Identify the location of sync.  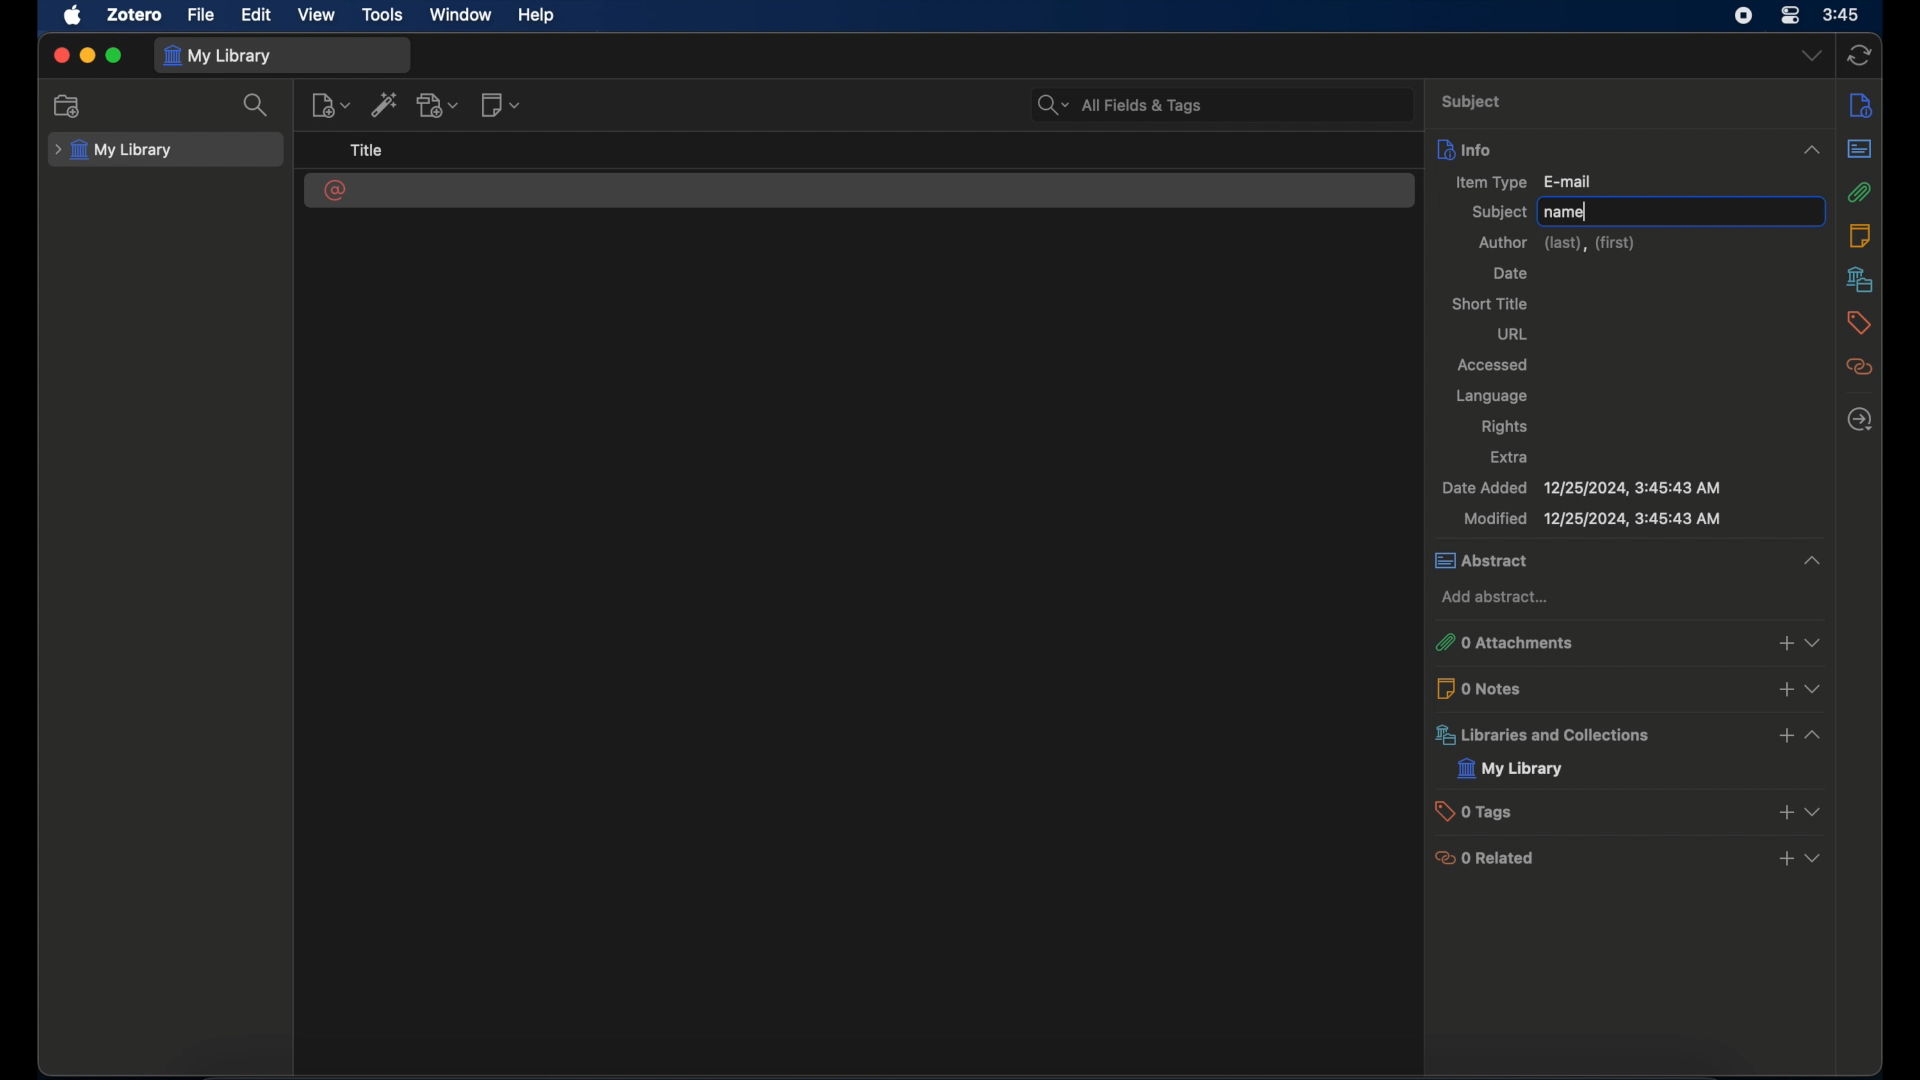
(1860, 54).